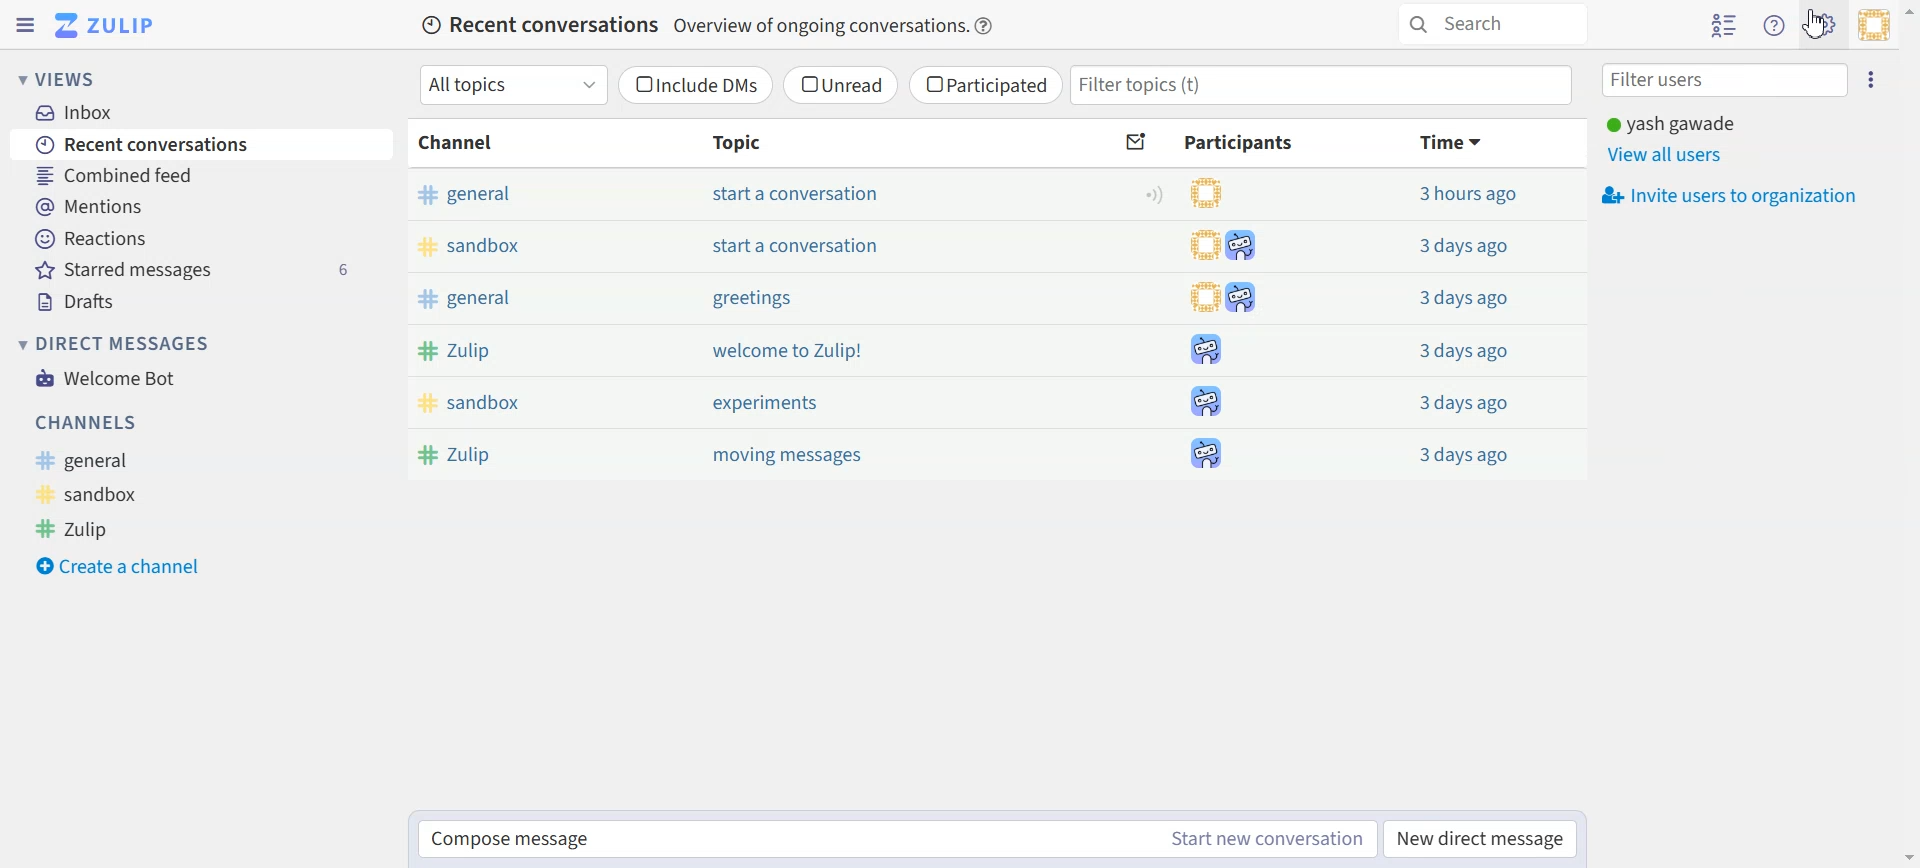 This screenshot has width=1920, height=868. Describe the element at coordinates (1222, 245) in the screenshot. I see `participants` at that location.